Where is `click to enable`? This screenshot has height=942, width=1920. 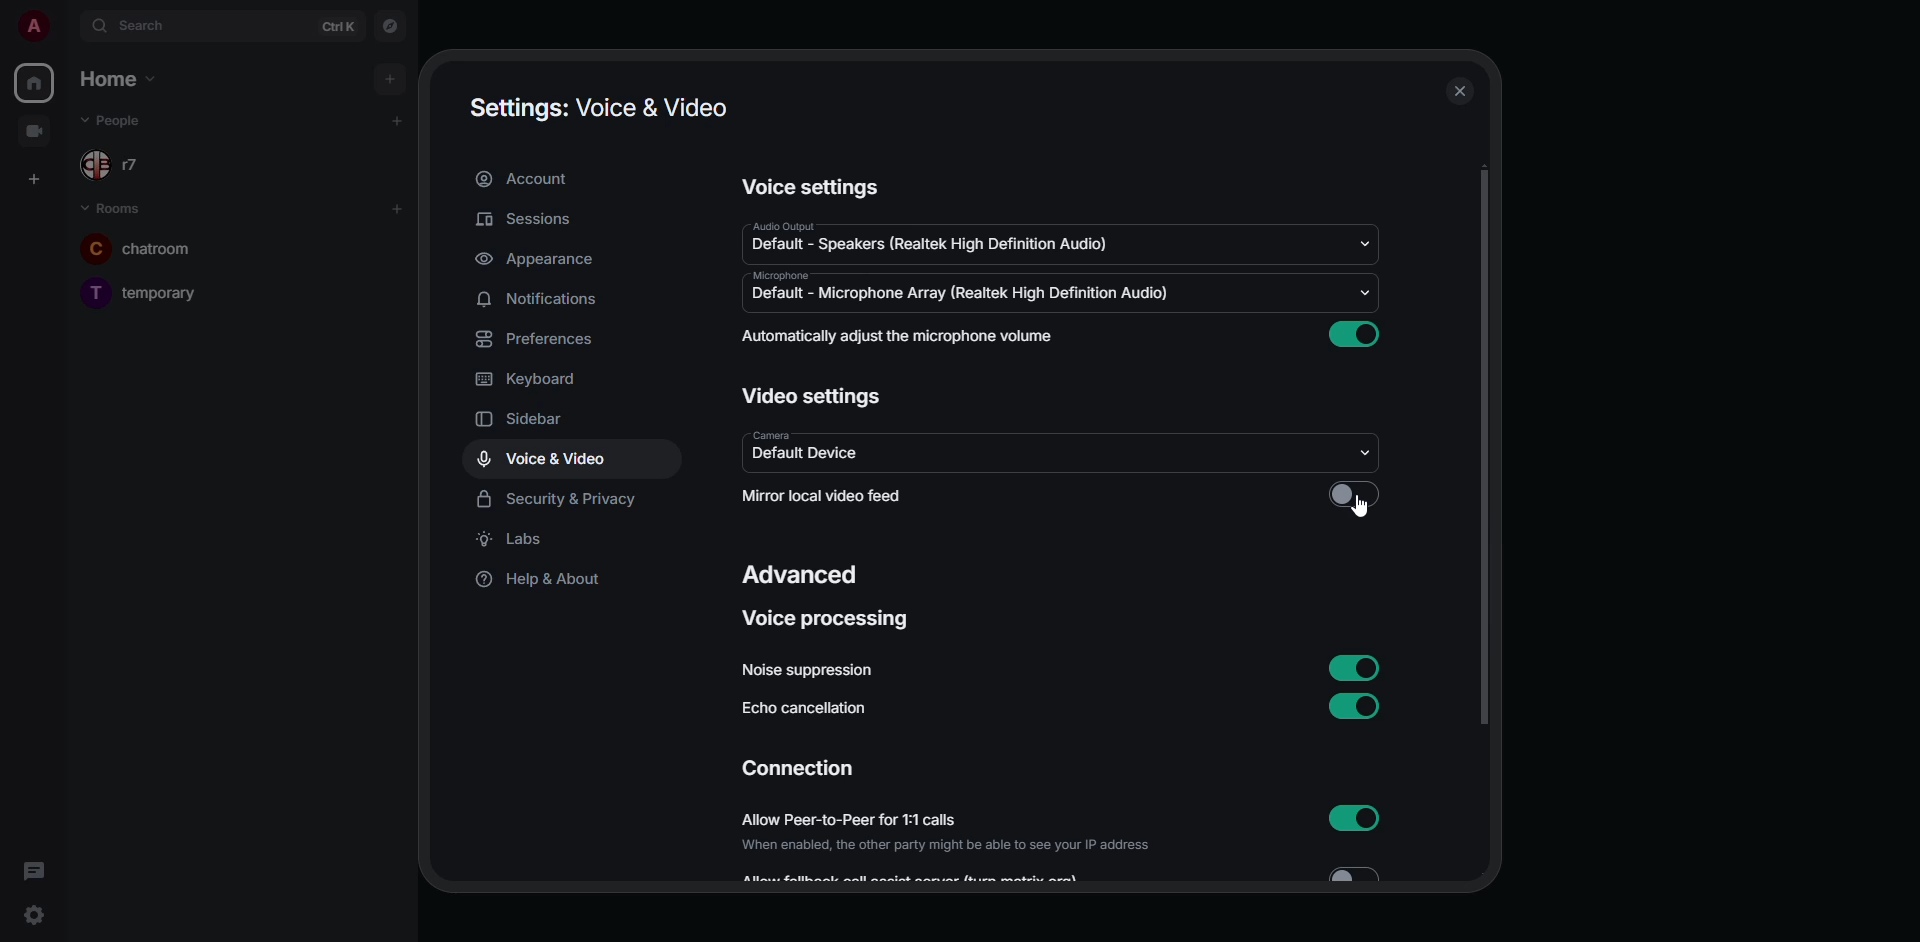
click to enable is located at coordinates (1354, 495).